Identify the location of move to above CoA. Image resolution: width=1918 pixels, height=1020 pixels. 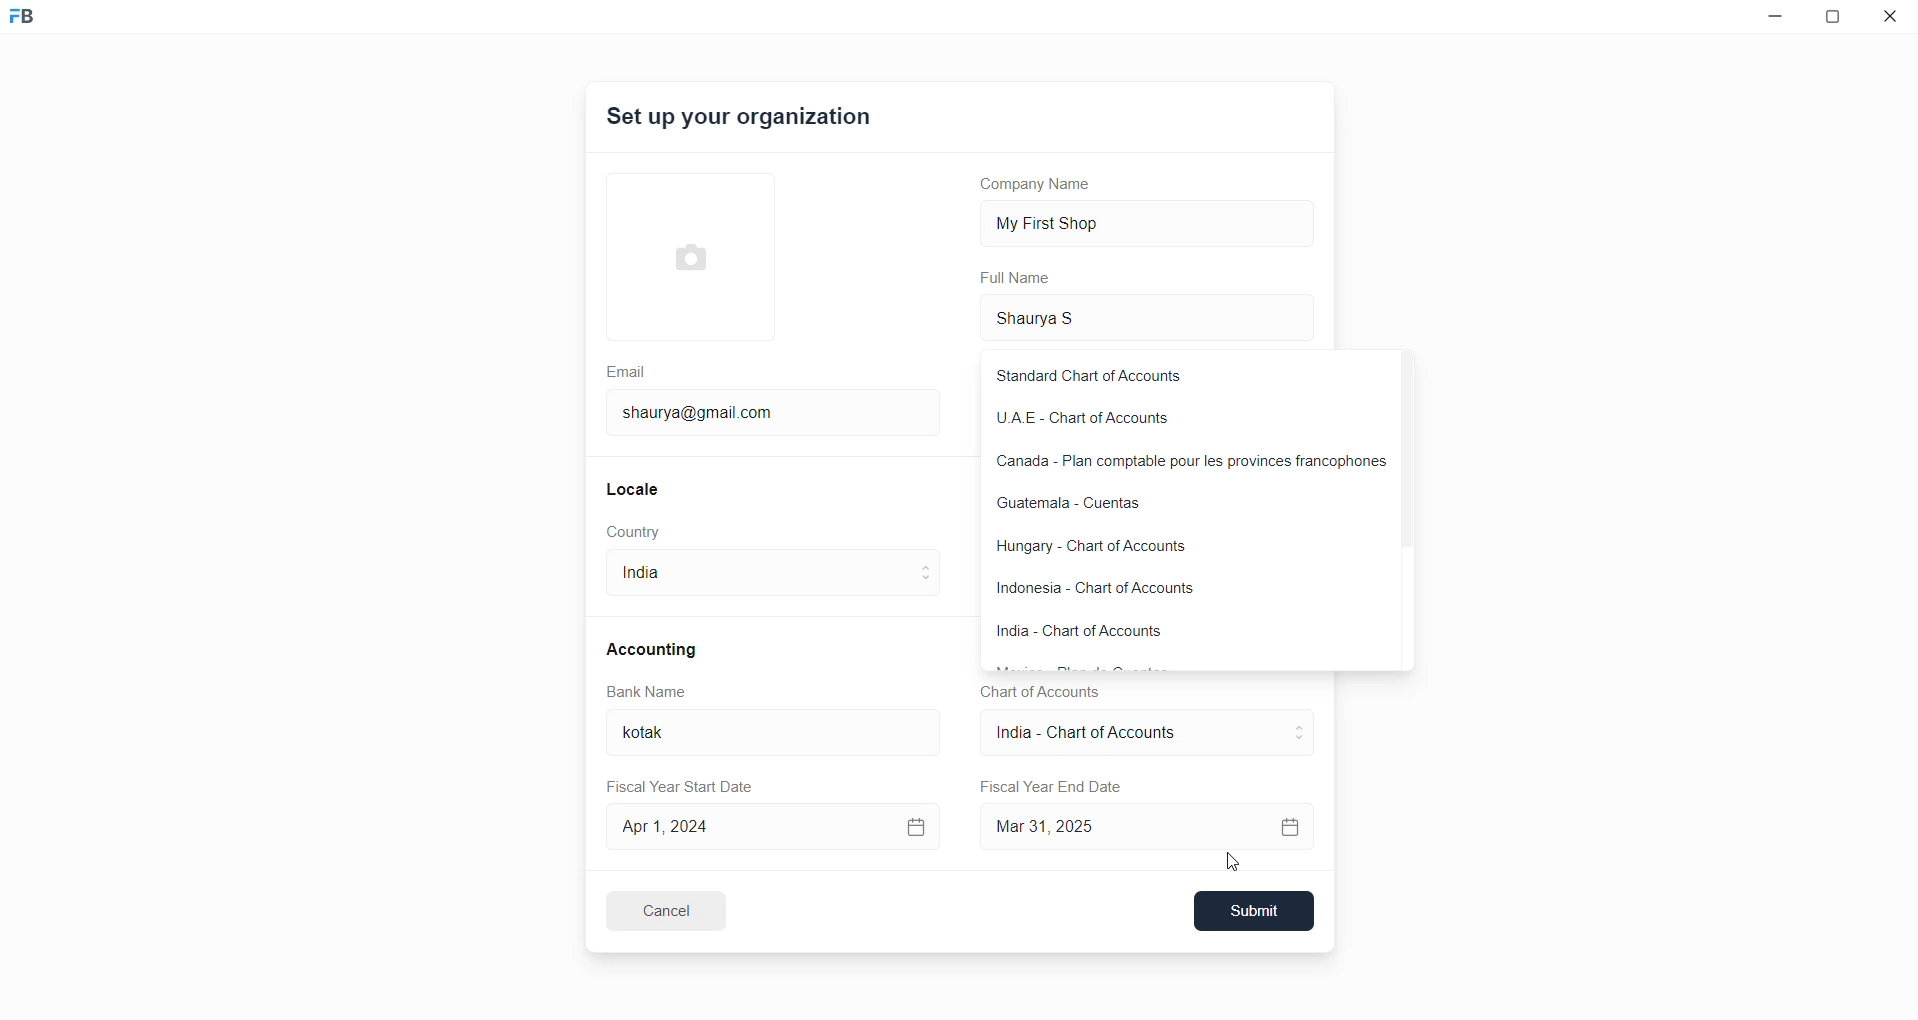
(1304, 724).